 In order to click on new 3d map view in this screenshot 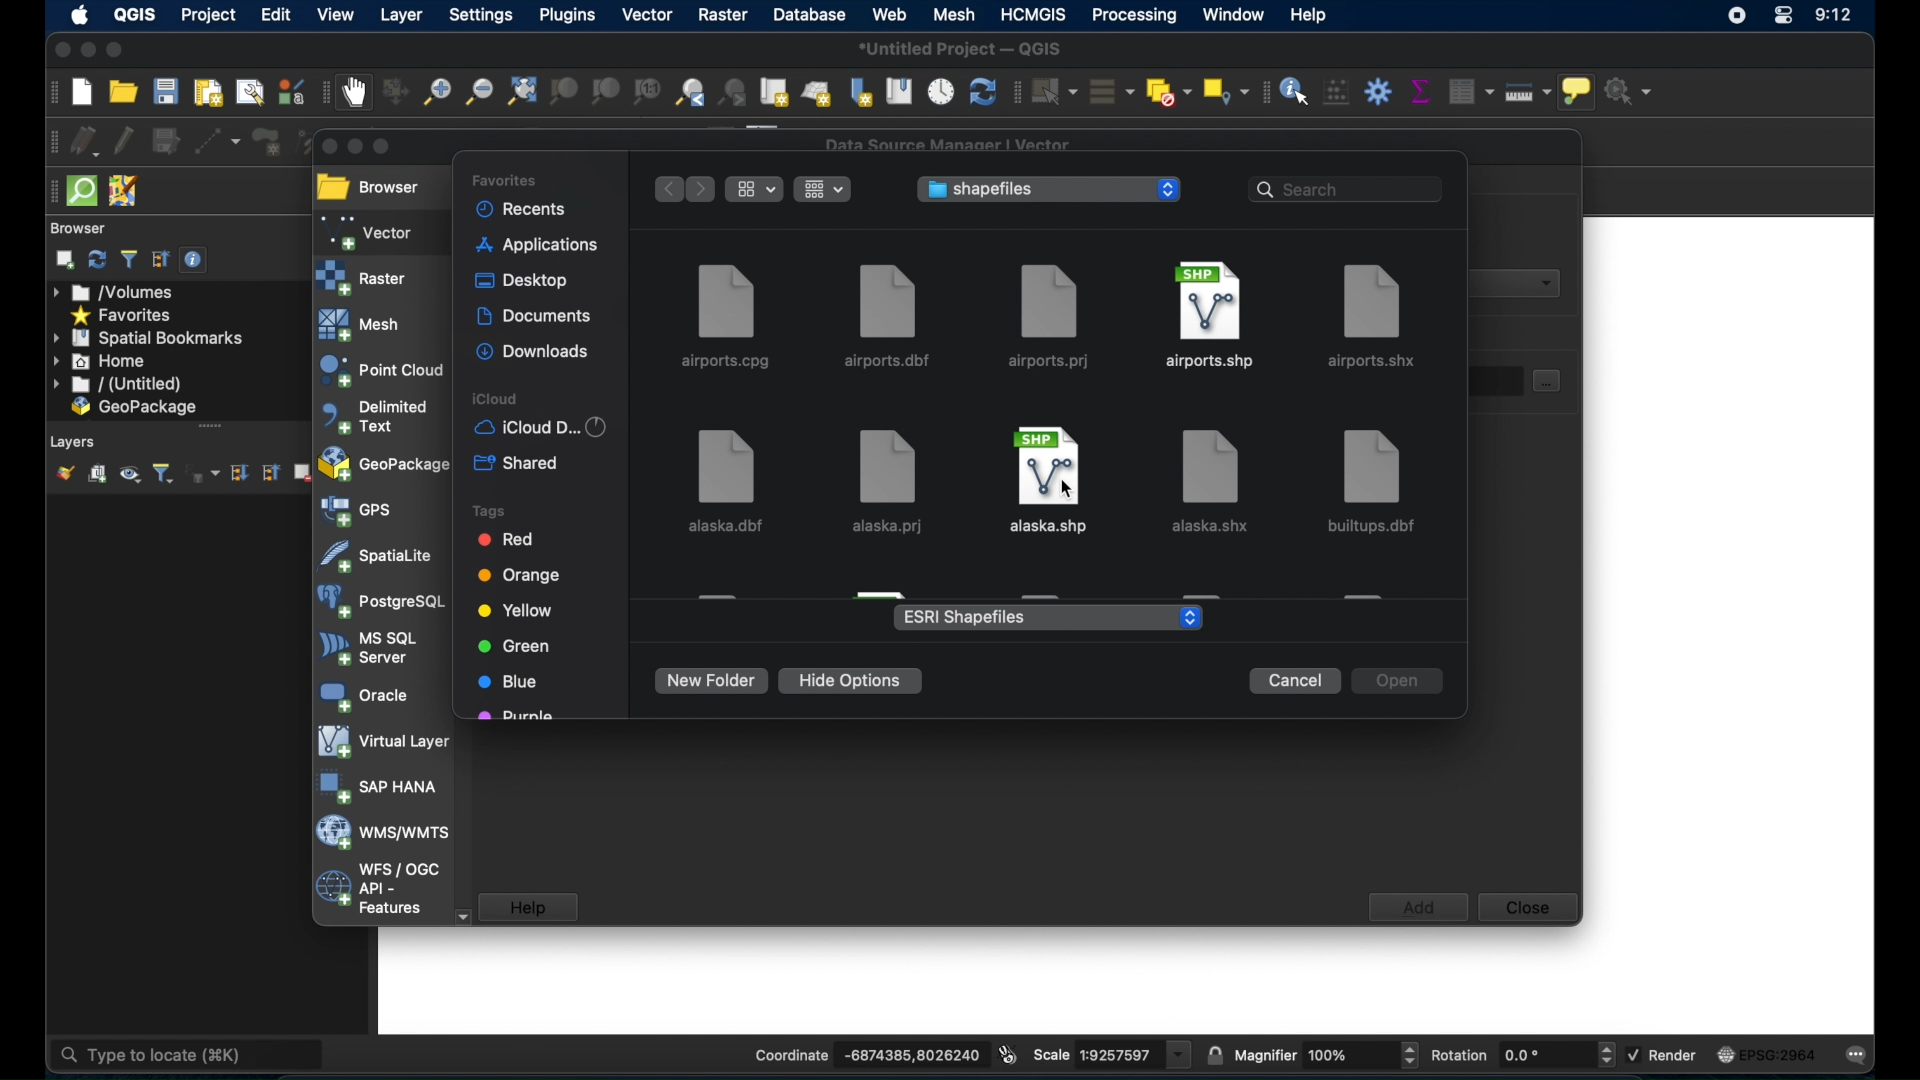, I will do `click(818, 95)`.